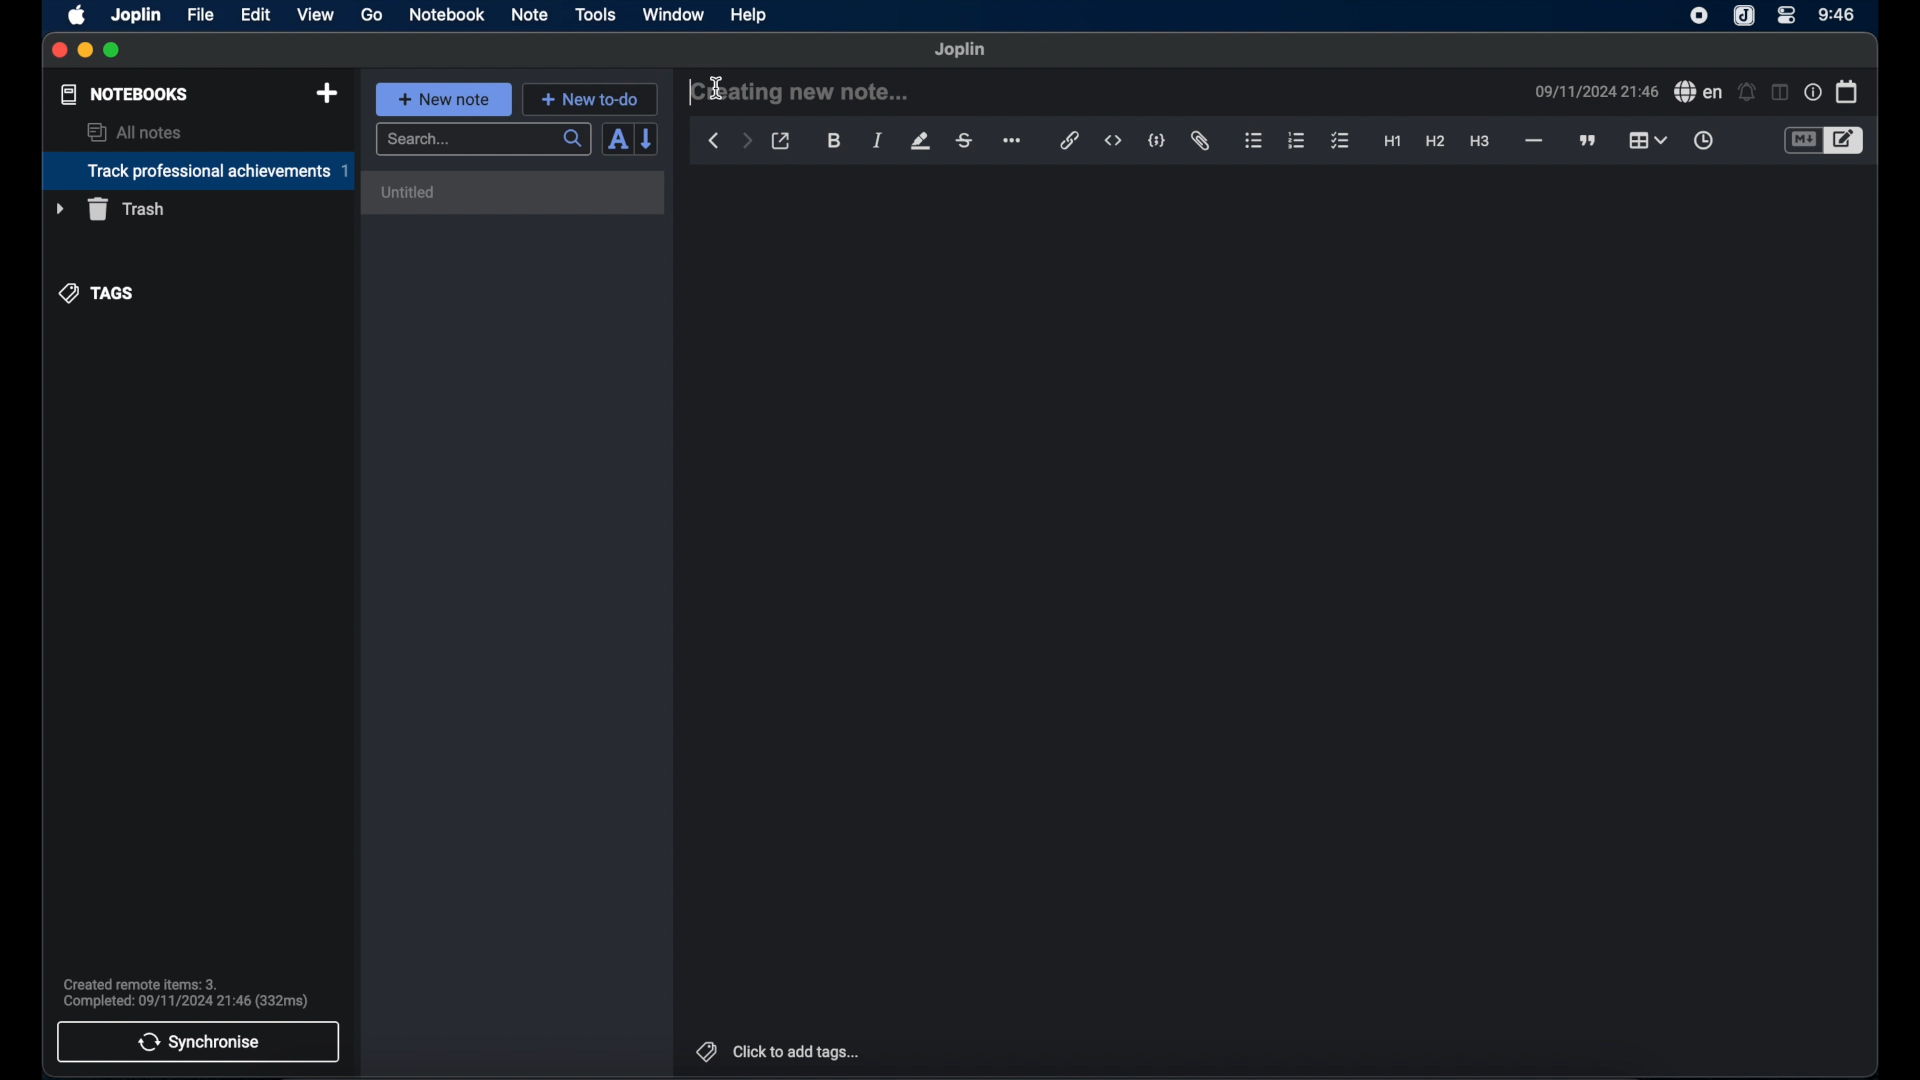 The width and height of the screenshot is (1920, 1080). What do you see at coordinates (746, 142) in the screenshot?
I see `forward` at bounding box center [746, 142].